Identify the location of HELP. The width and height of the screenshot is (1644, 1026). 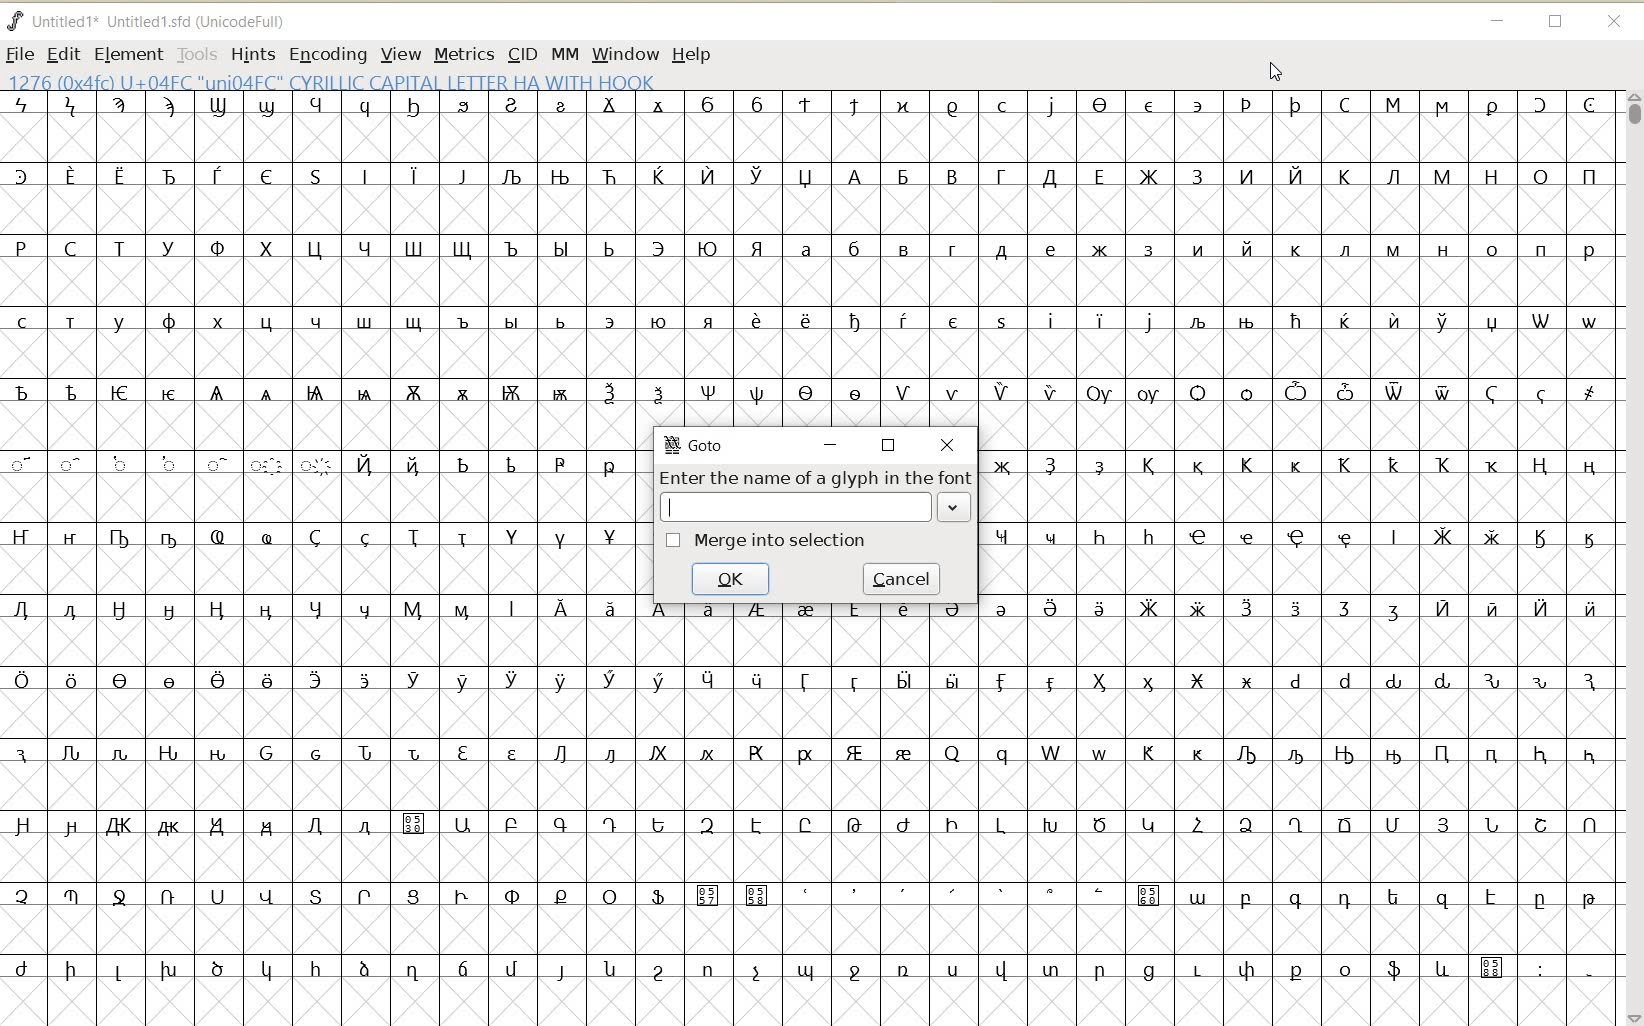
(694, 53).